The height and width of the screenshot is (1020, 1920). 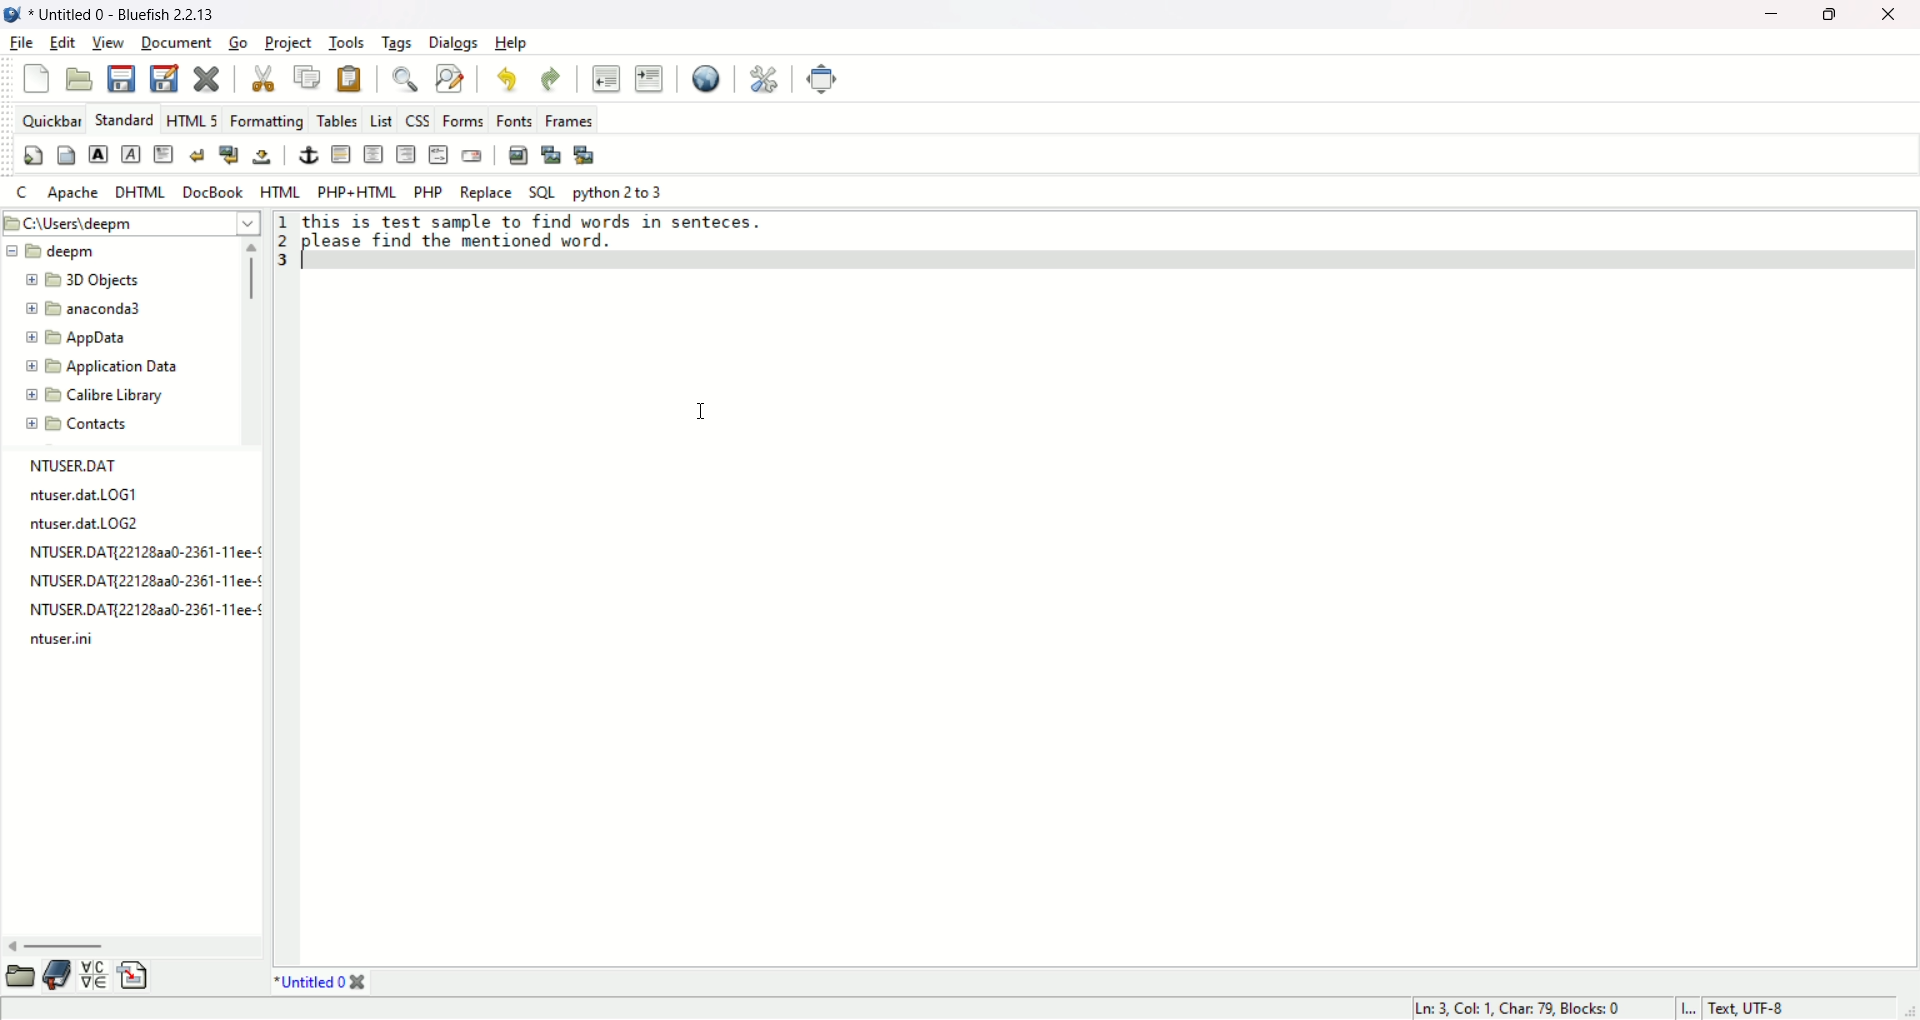 What do you see at coordinates (427, 192) in the screenshot?
I see `PHP` at bounding box center [427, 192].